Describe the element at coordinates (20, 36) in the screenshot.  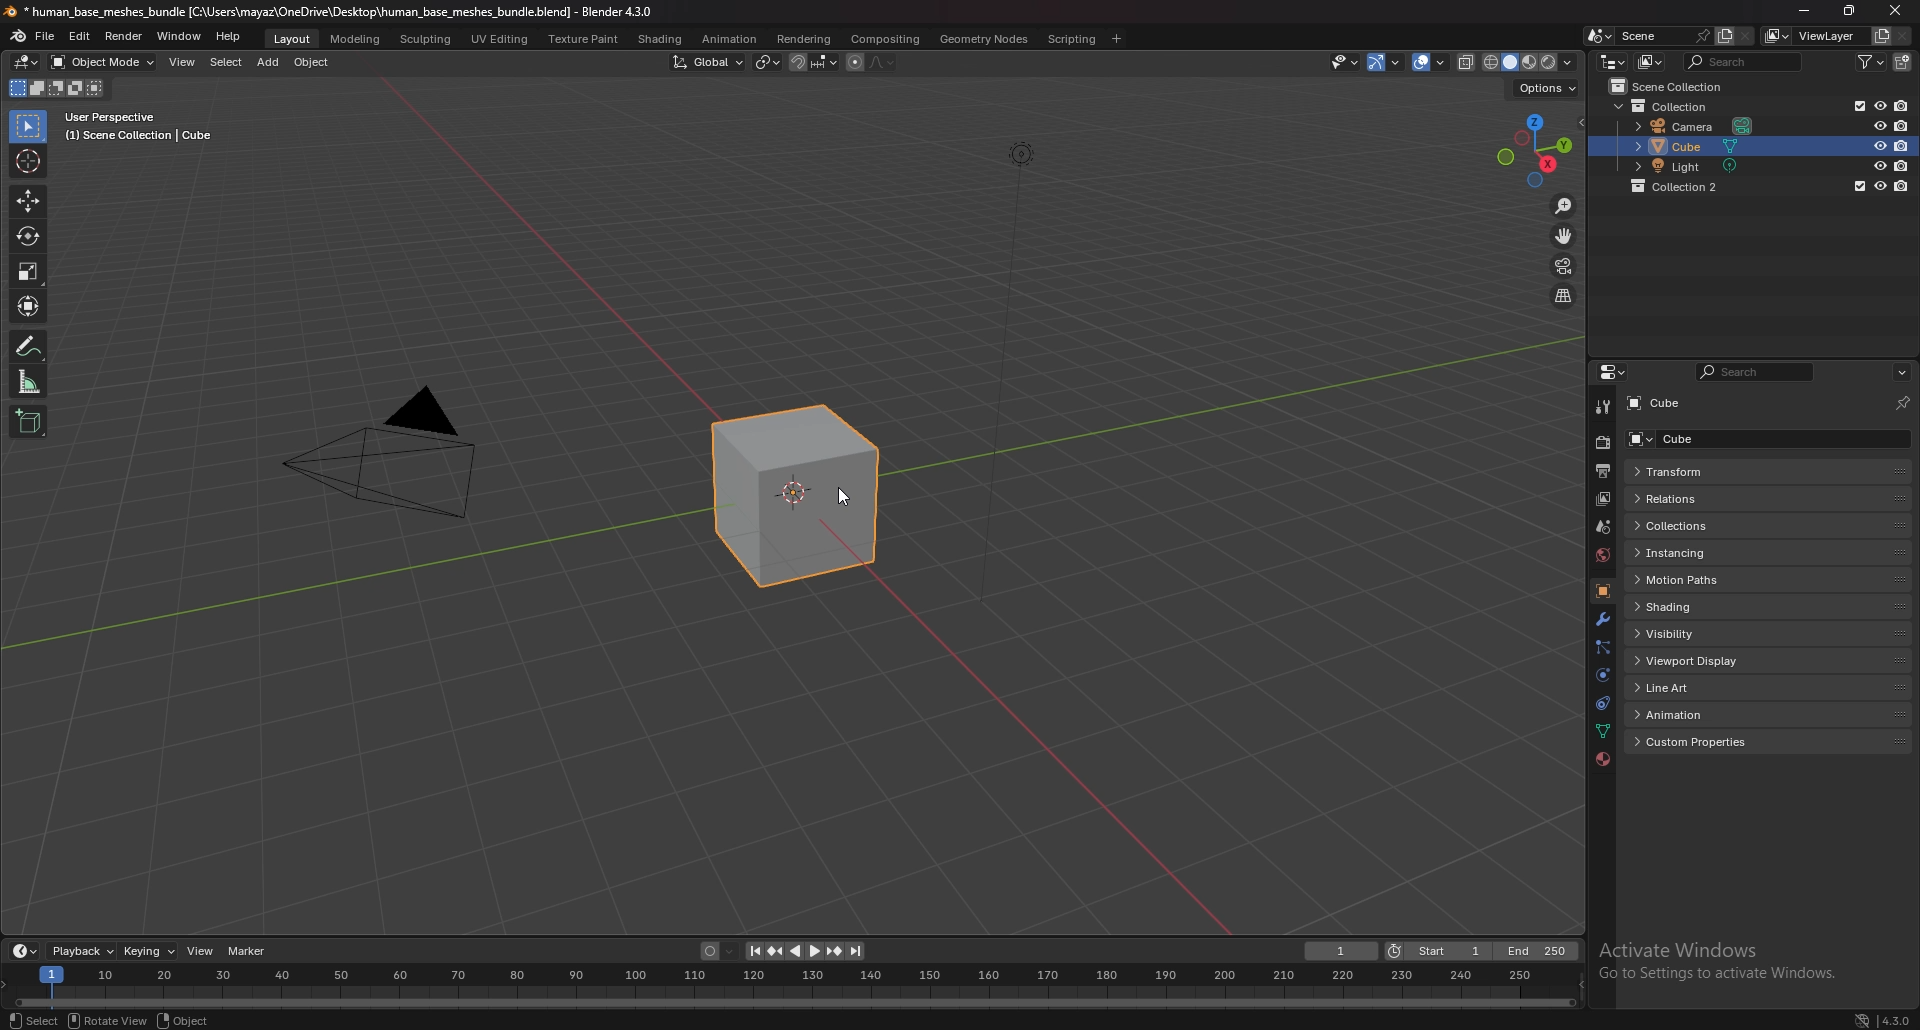
I see `blender` at that location.